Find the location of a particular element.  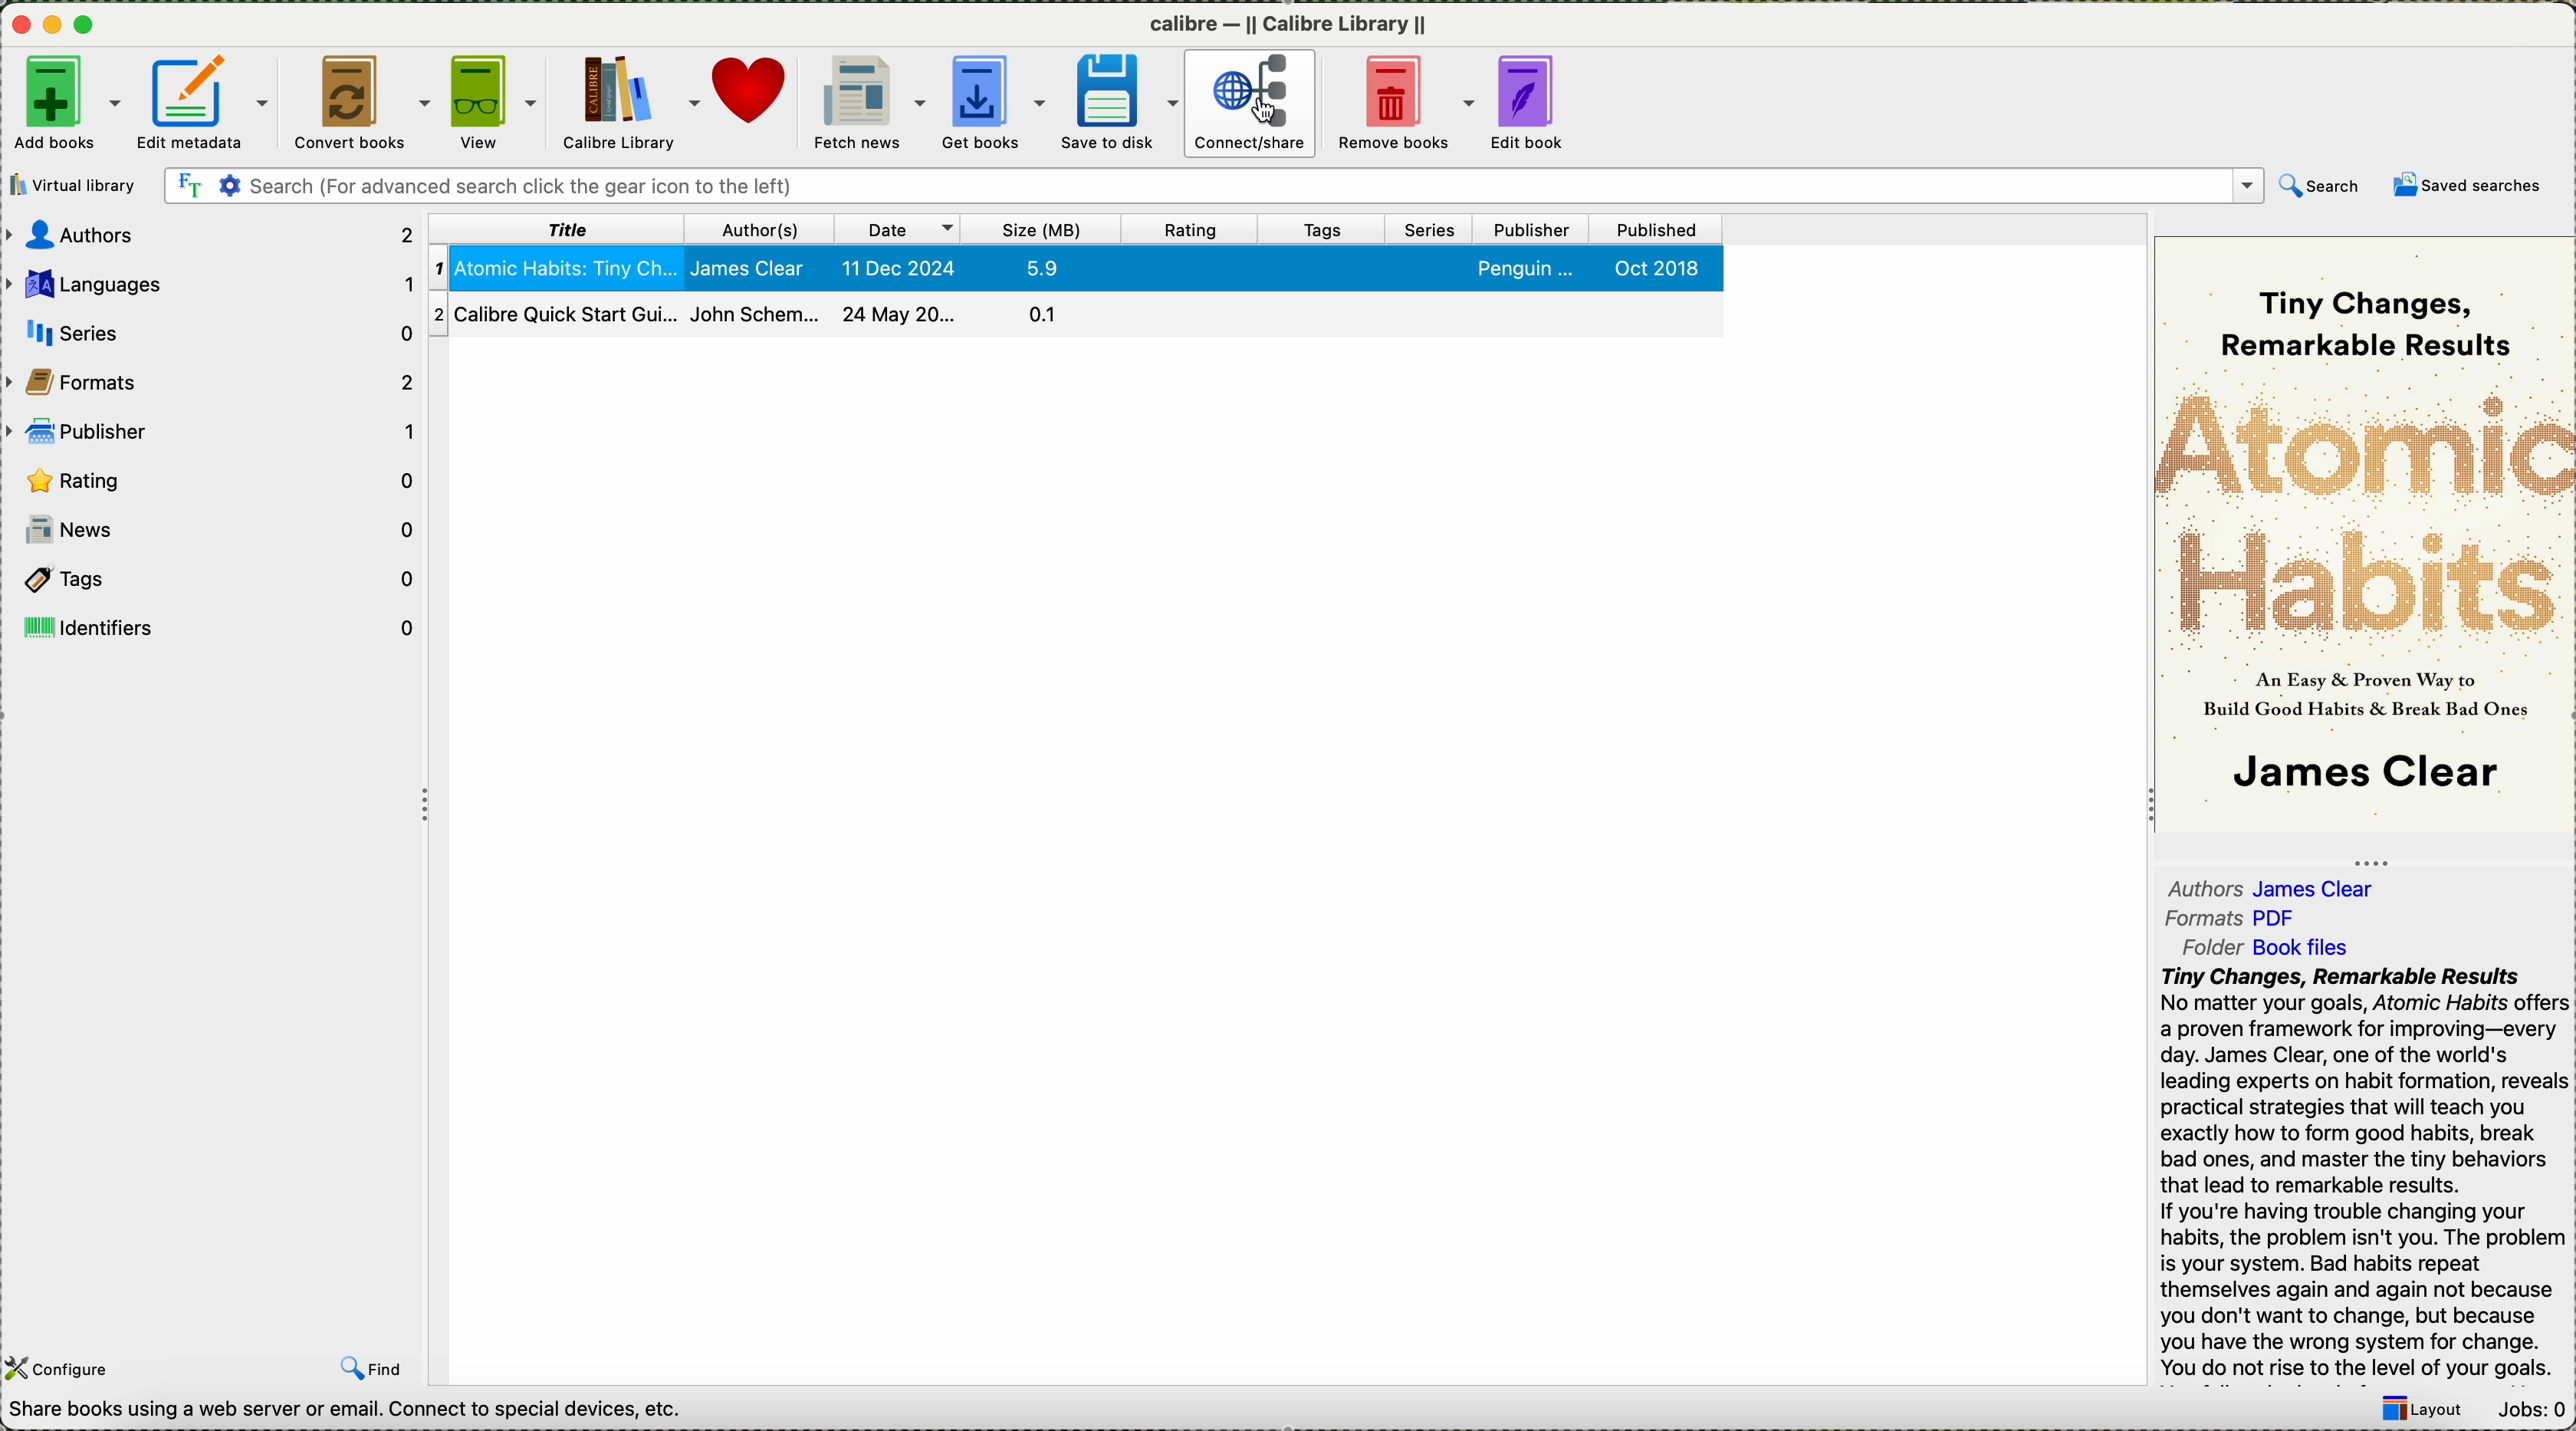

publisher is located at coordinates (214, 429).